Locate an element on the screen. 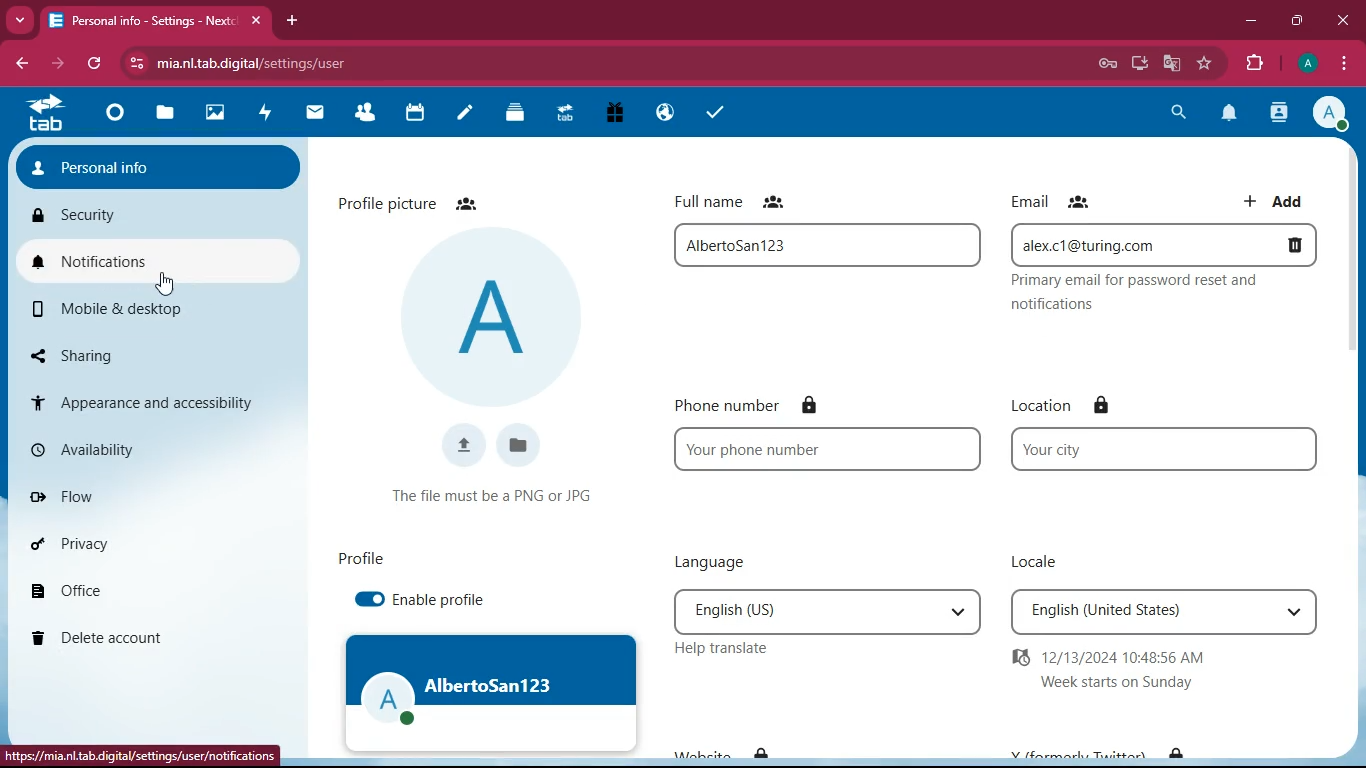  lock is located at coordinates (1115, 405).